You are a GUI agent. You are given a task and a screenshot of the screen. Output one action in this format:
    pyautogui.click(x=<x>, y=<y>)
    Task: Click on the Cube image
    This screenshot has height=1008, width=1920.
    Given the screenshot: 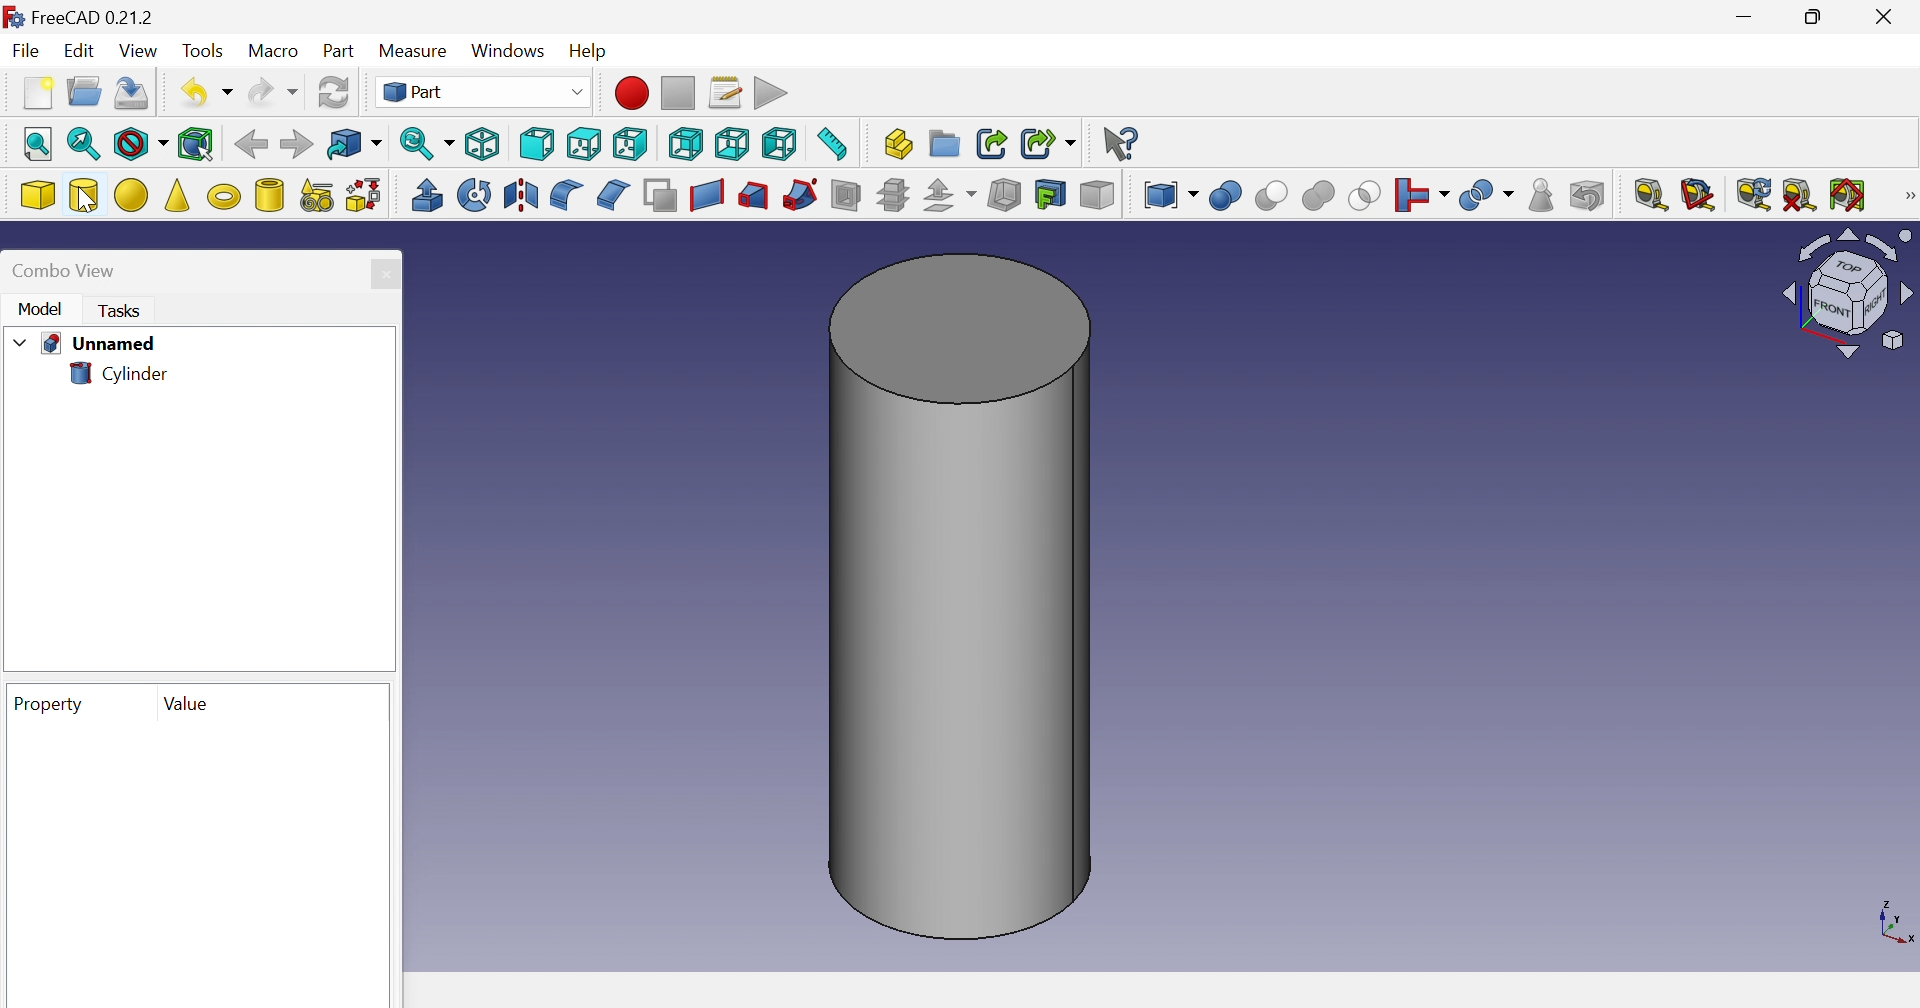 What is the action you would take?
    pyautogui.click(x=1850, y=292)
    